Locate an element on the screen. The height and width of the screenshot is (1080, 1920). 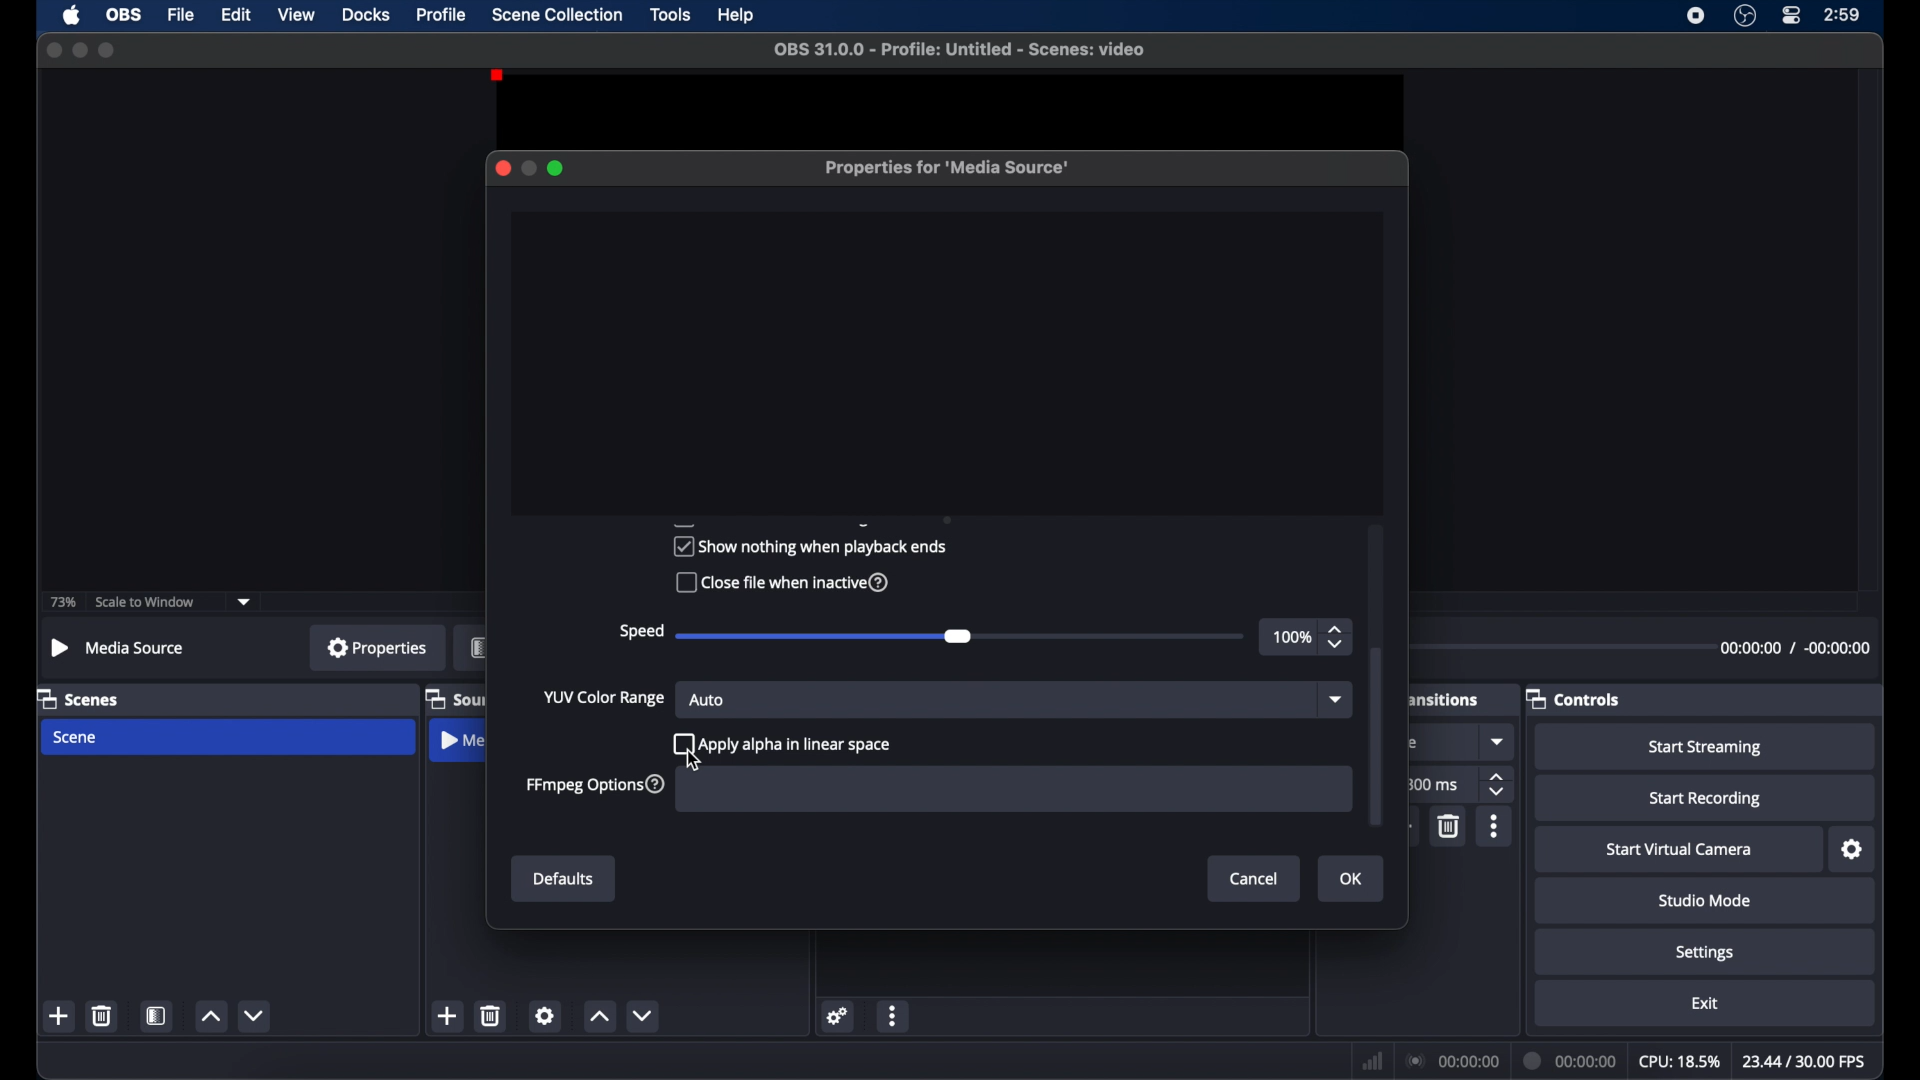
duration is located at coordinates (1570, 1061).